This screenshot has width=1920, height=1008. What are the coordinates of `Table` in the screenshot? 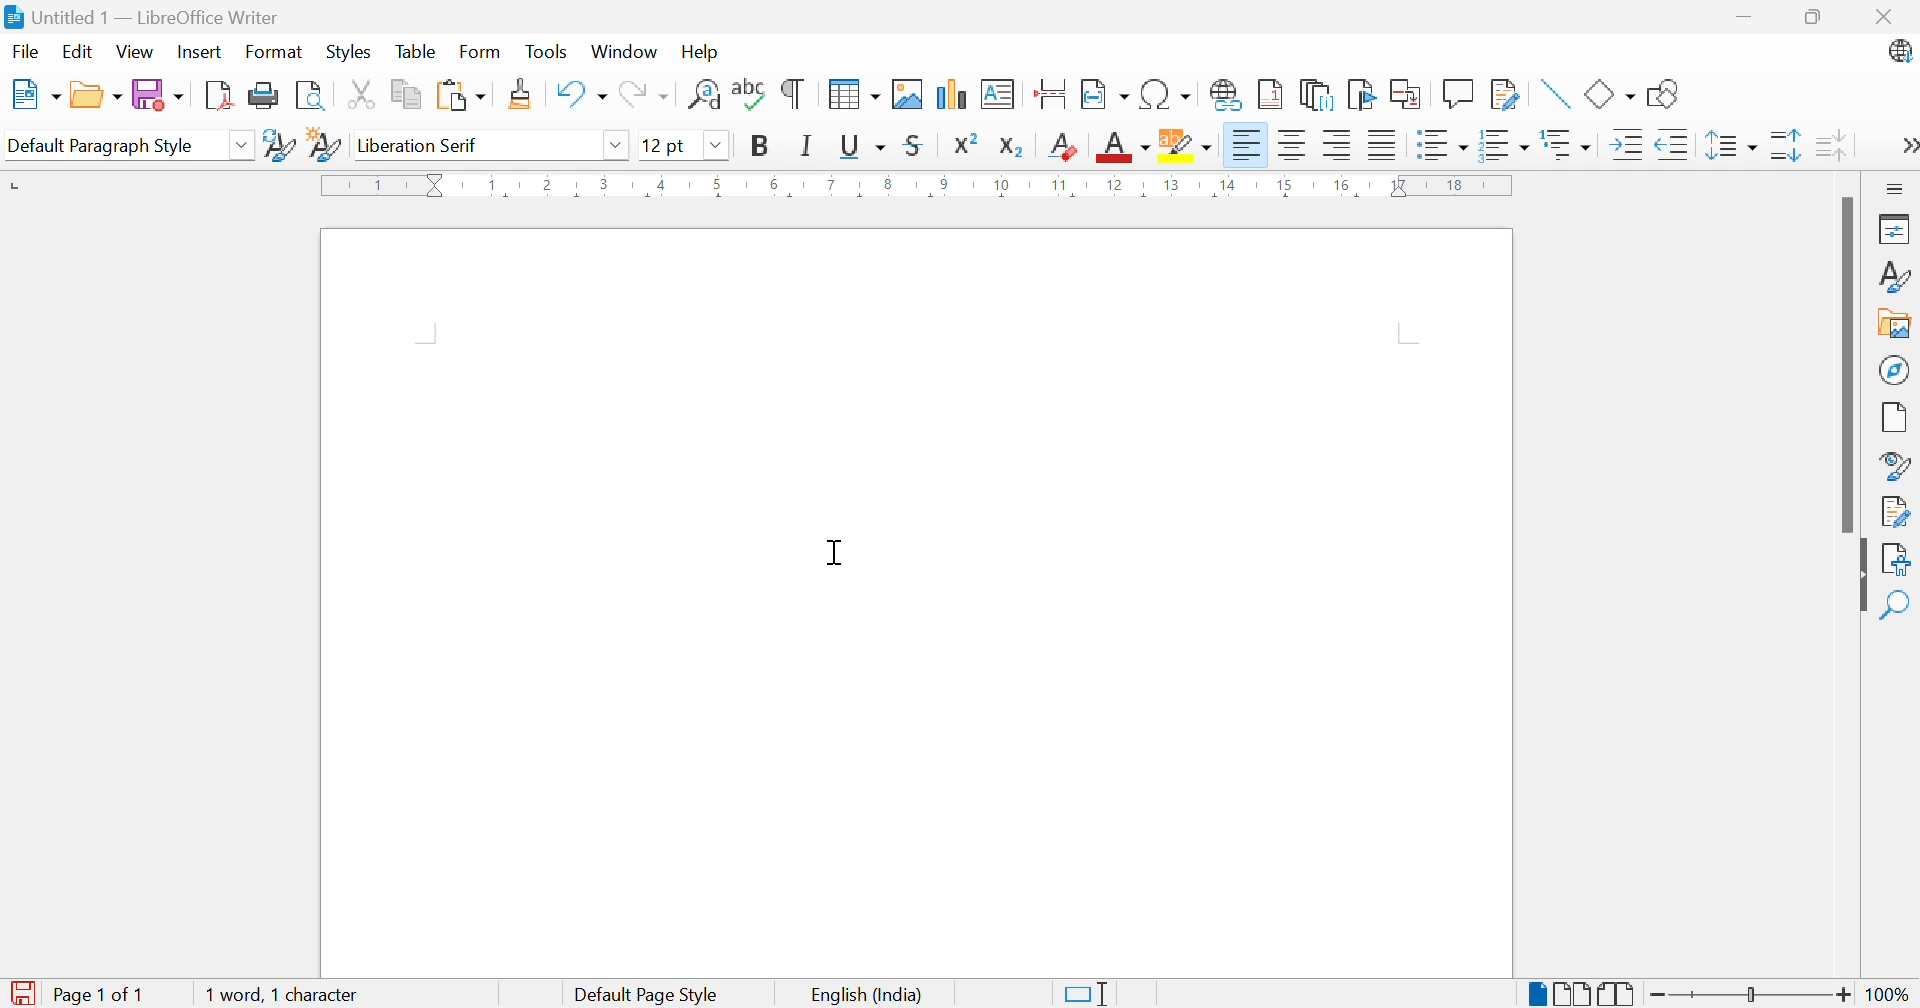 It's located at (419, 52).